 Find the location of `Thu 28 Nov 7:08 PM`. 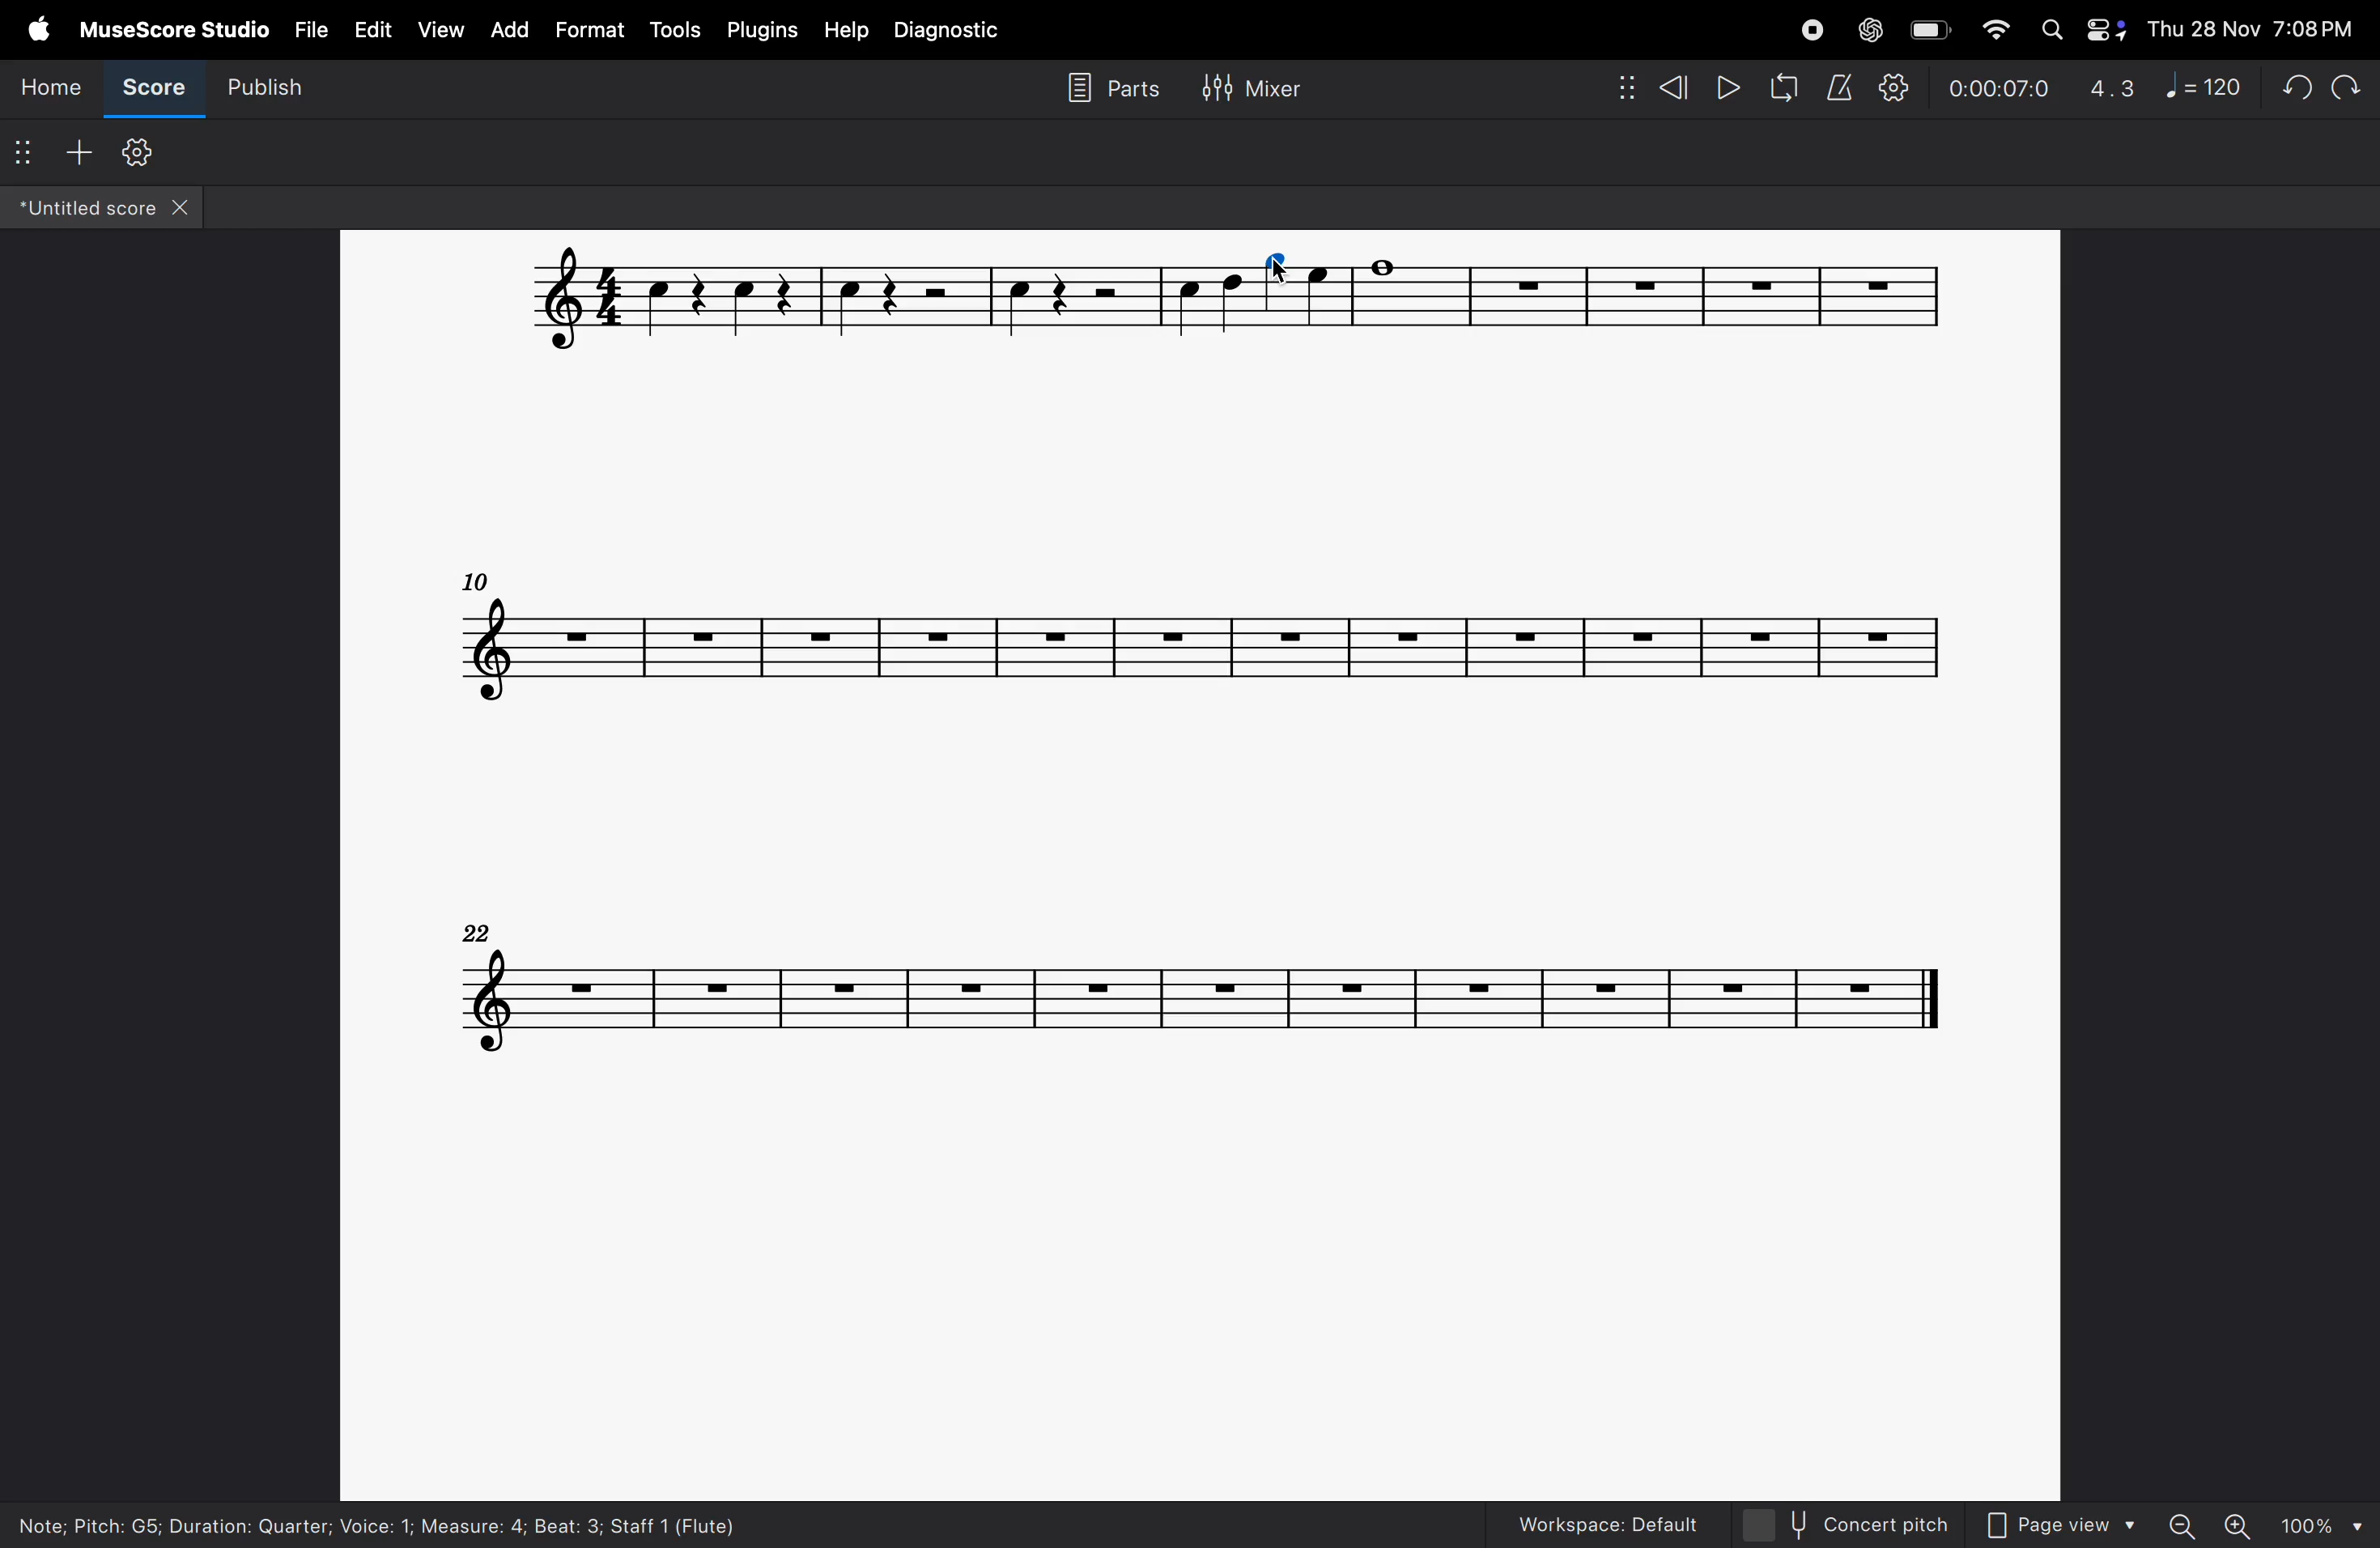

Thu 28 Nov 7:08 PM is located at coordinates (2253, 29).